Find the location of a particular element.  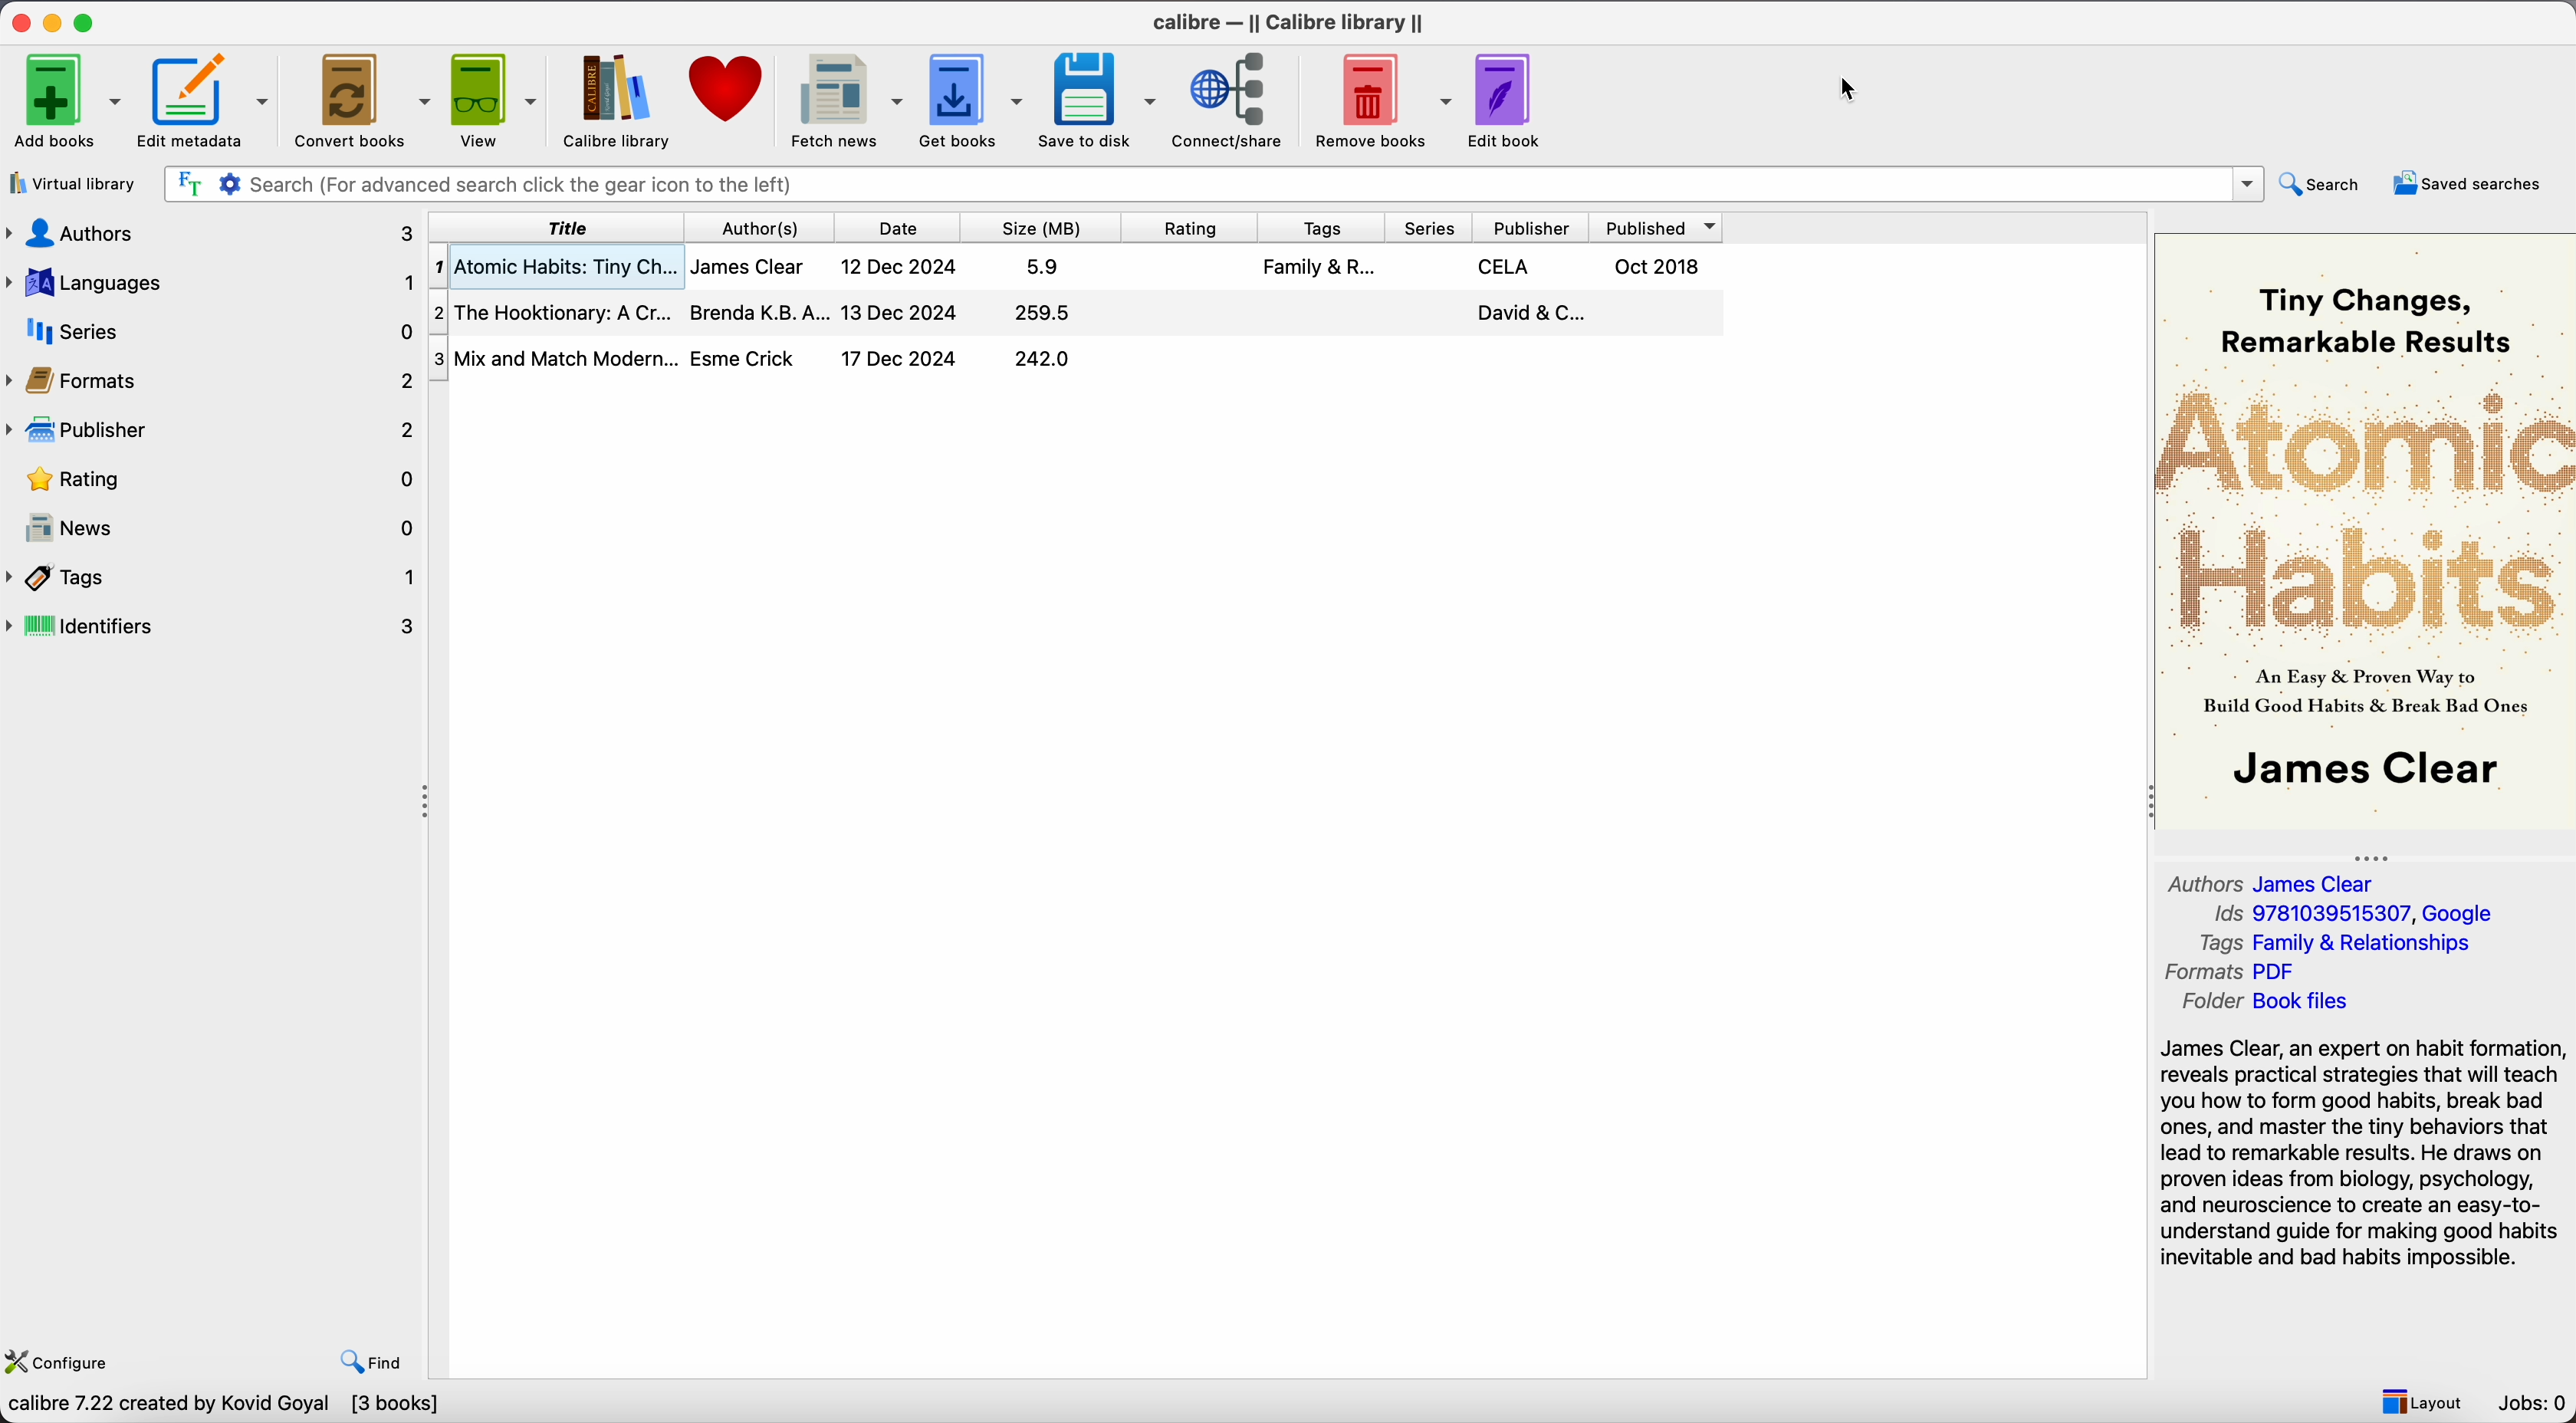

layout is located at coordinates (2420, 1399).